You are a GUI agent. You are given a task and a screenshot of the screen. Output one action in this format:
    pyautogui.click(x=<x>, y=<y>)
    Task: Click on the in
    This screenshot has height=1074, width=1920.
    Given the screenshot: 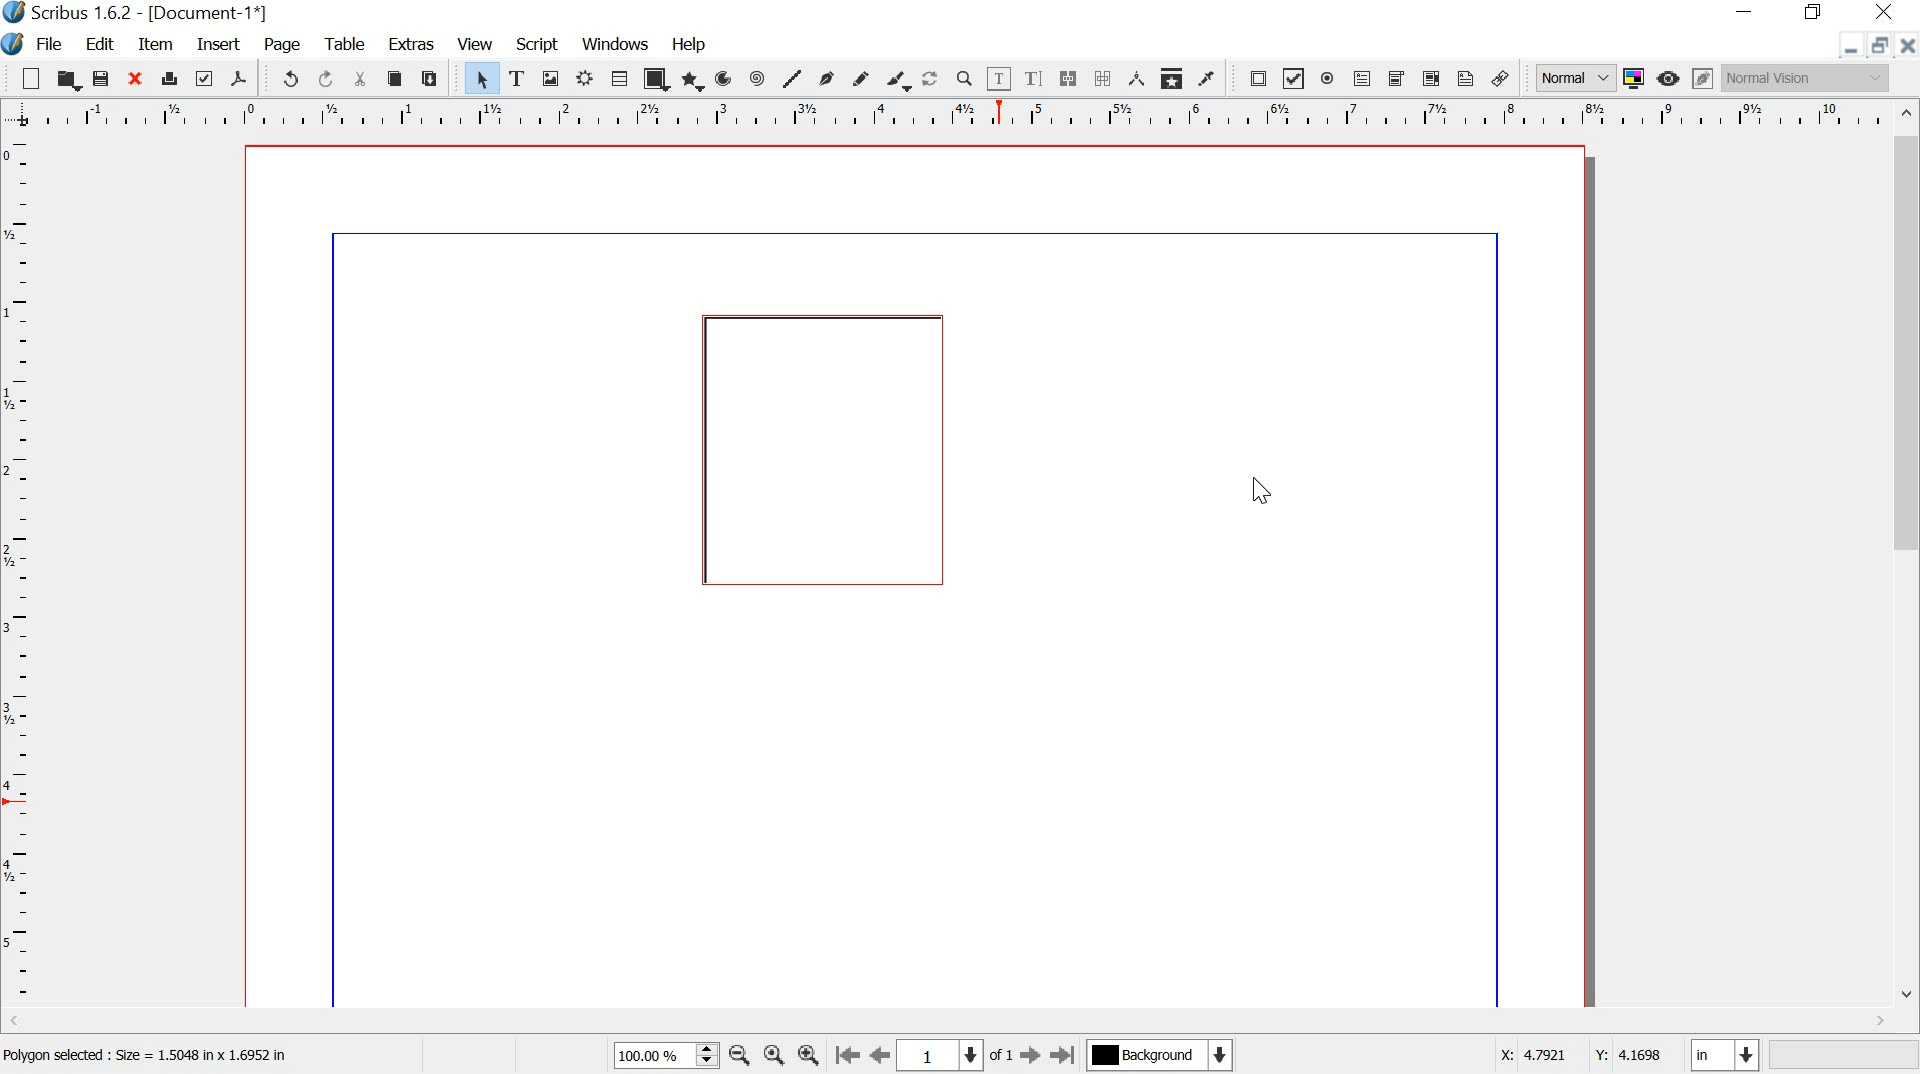 What is the action you would take?
    pyautogui.click(x=1722, y=1054)
    